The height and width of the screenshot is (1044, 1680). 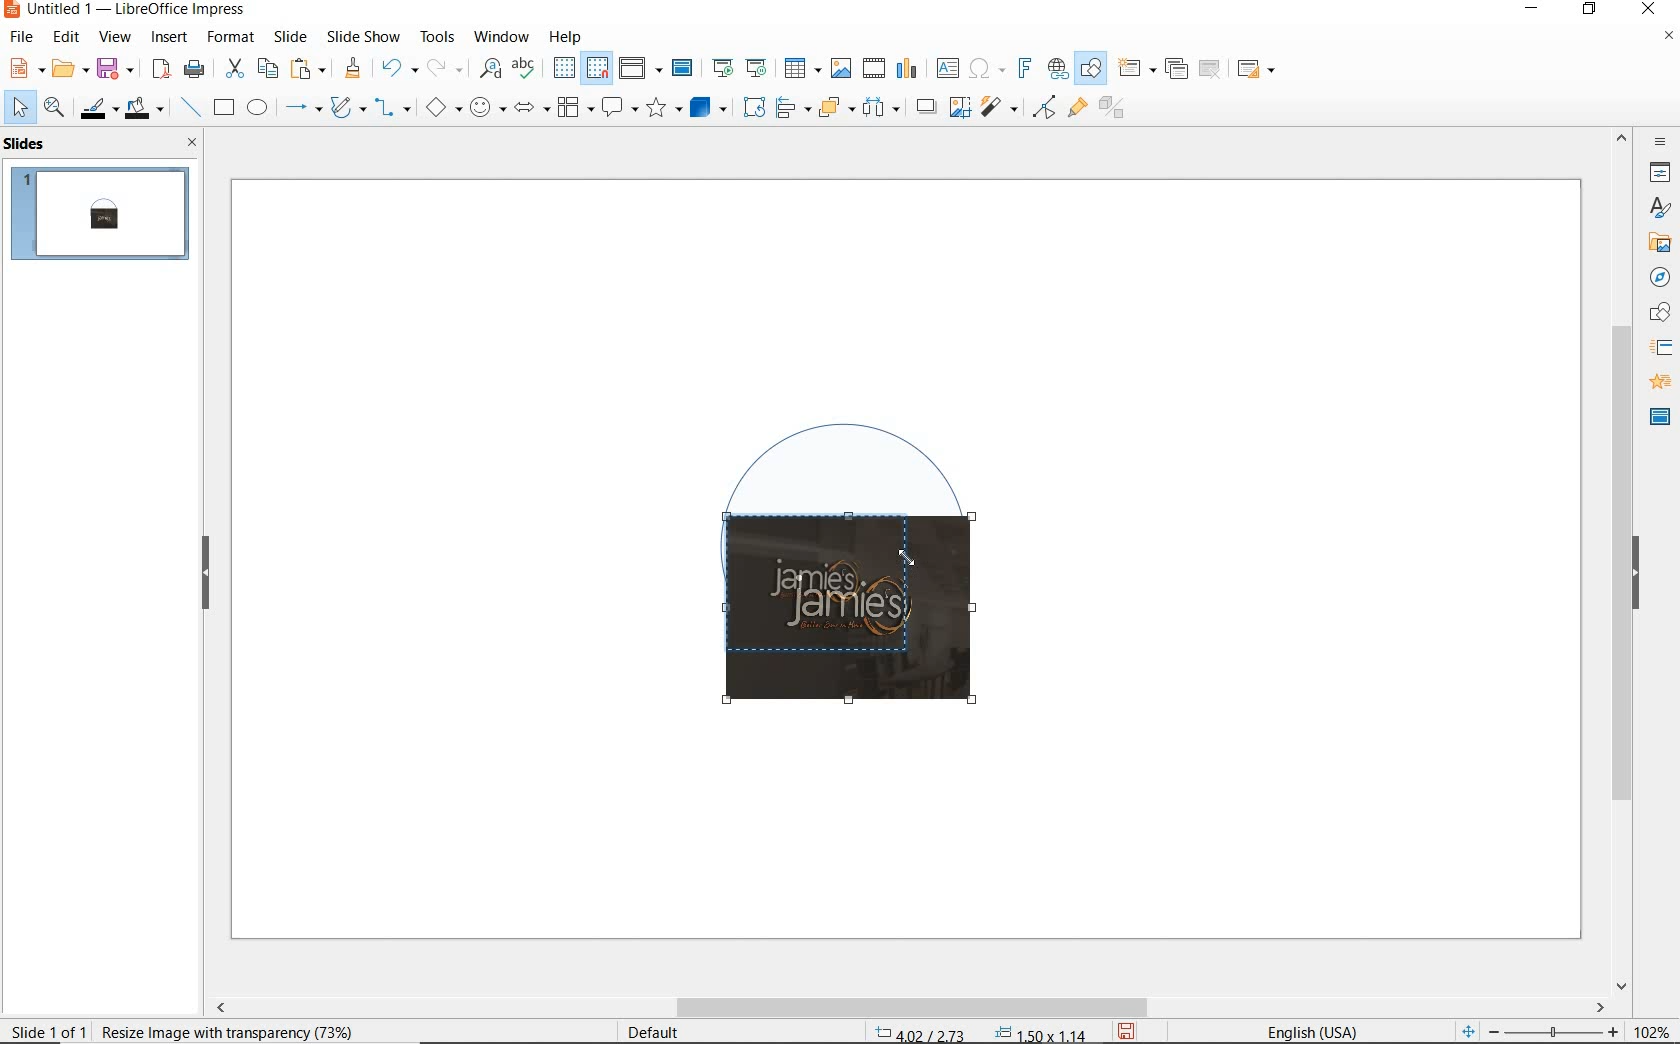 I want to click on slide 1, so click(x=103, y=216).